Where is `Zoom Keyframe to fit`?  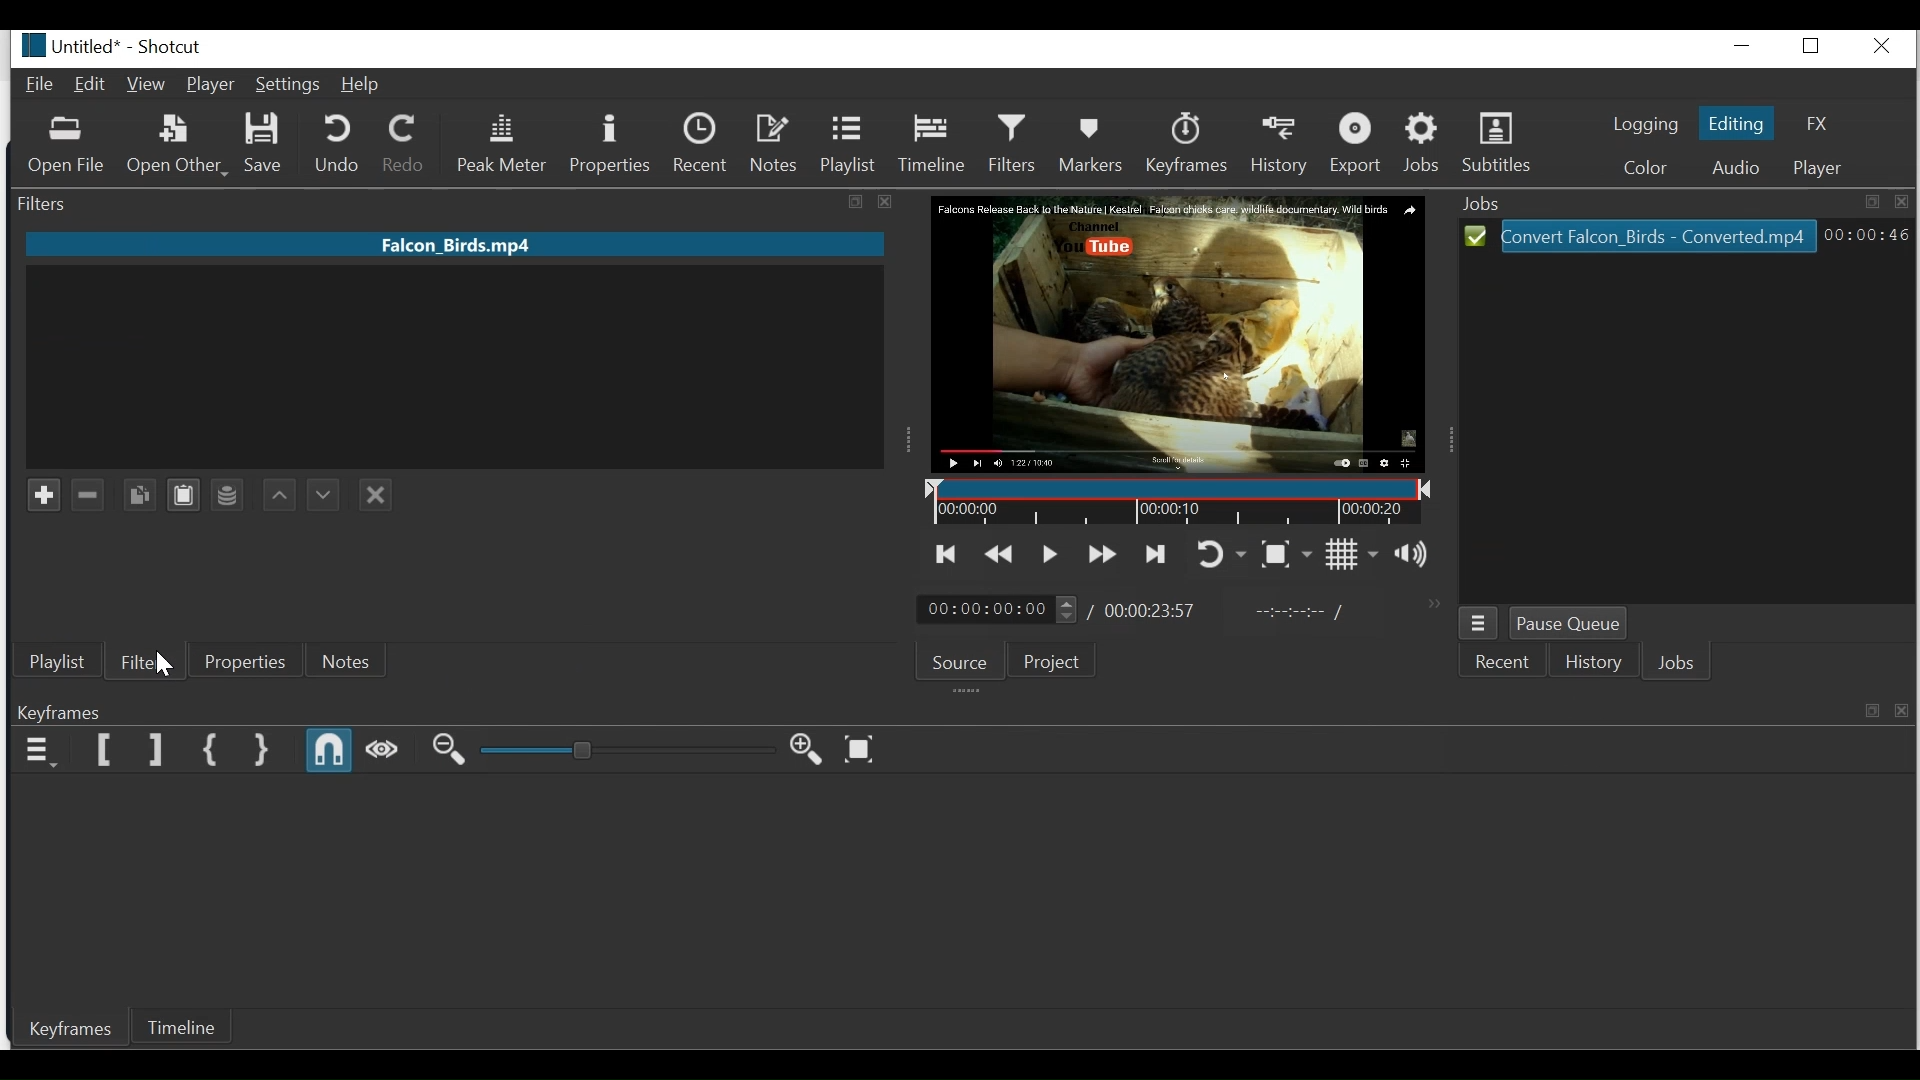
Zoom Keyframe to fit is located at coordinates (863, 748).